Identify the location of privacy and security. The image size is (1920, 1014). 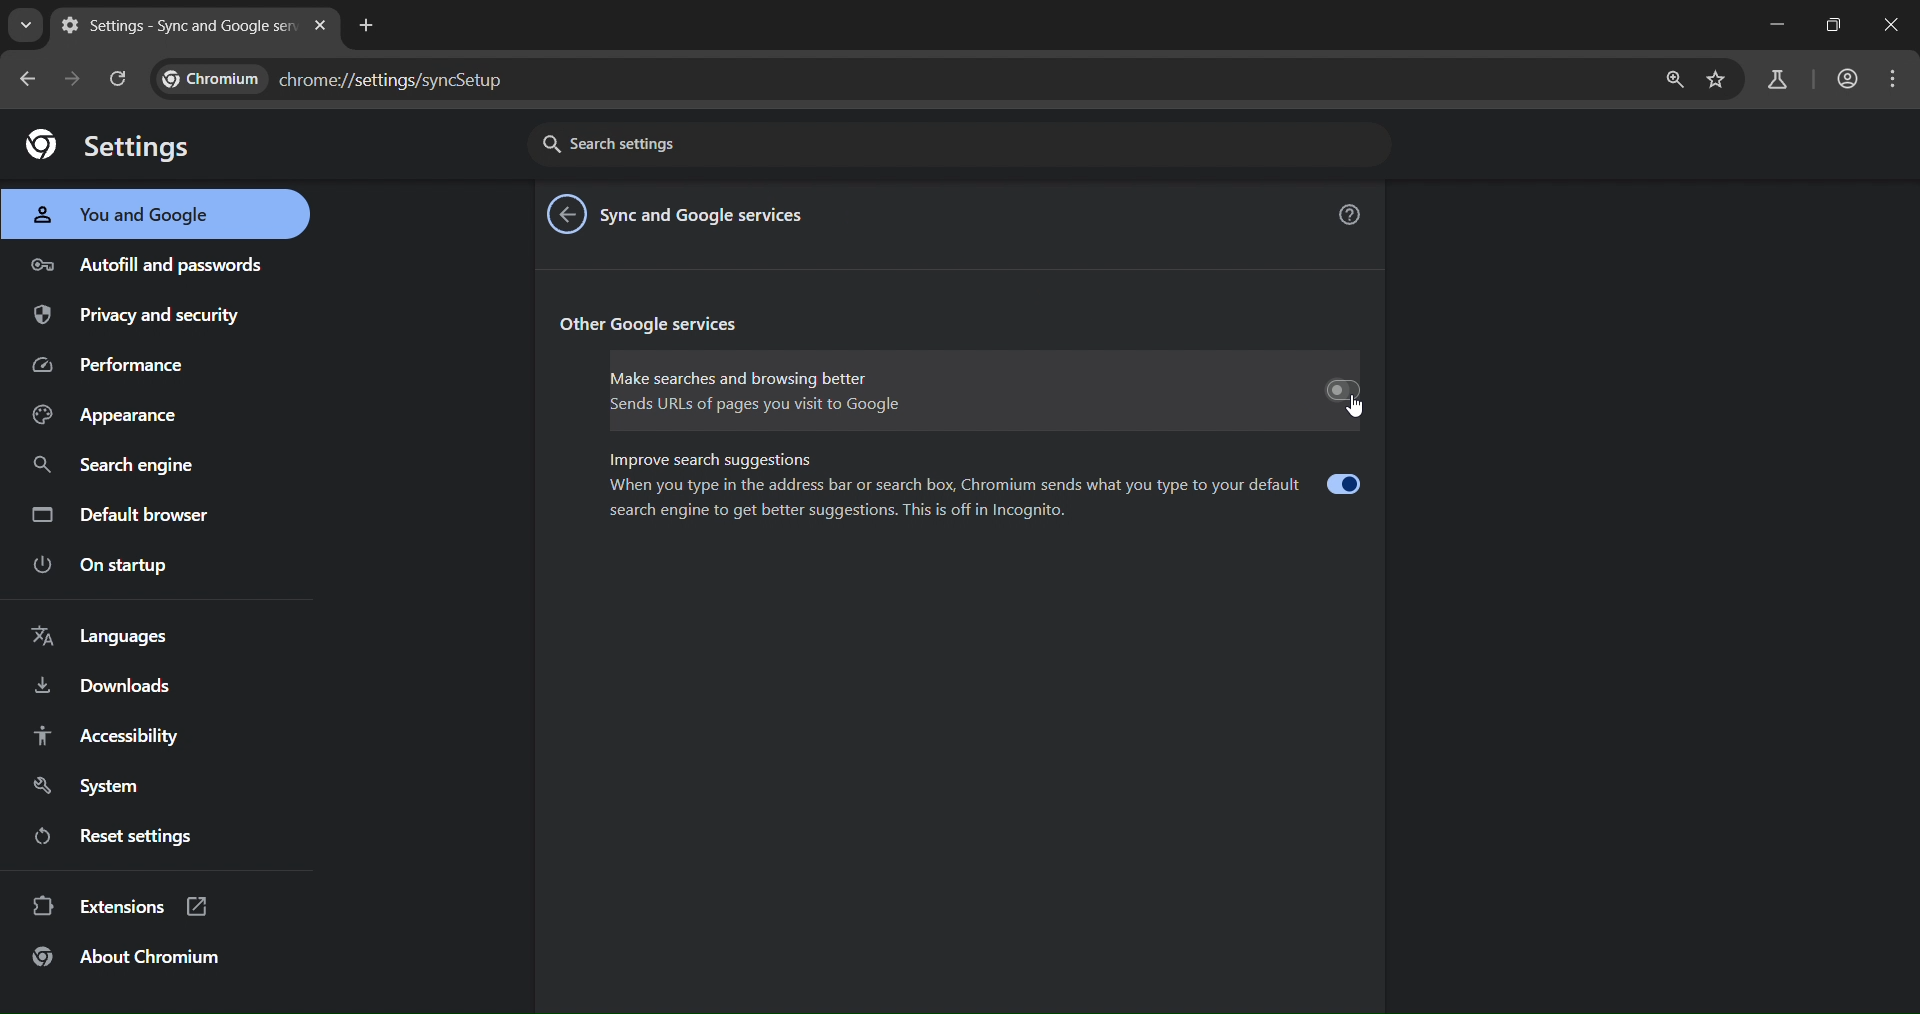
(157, 317).